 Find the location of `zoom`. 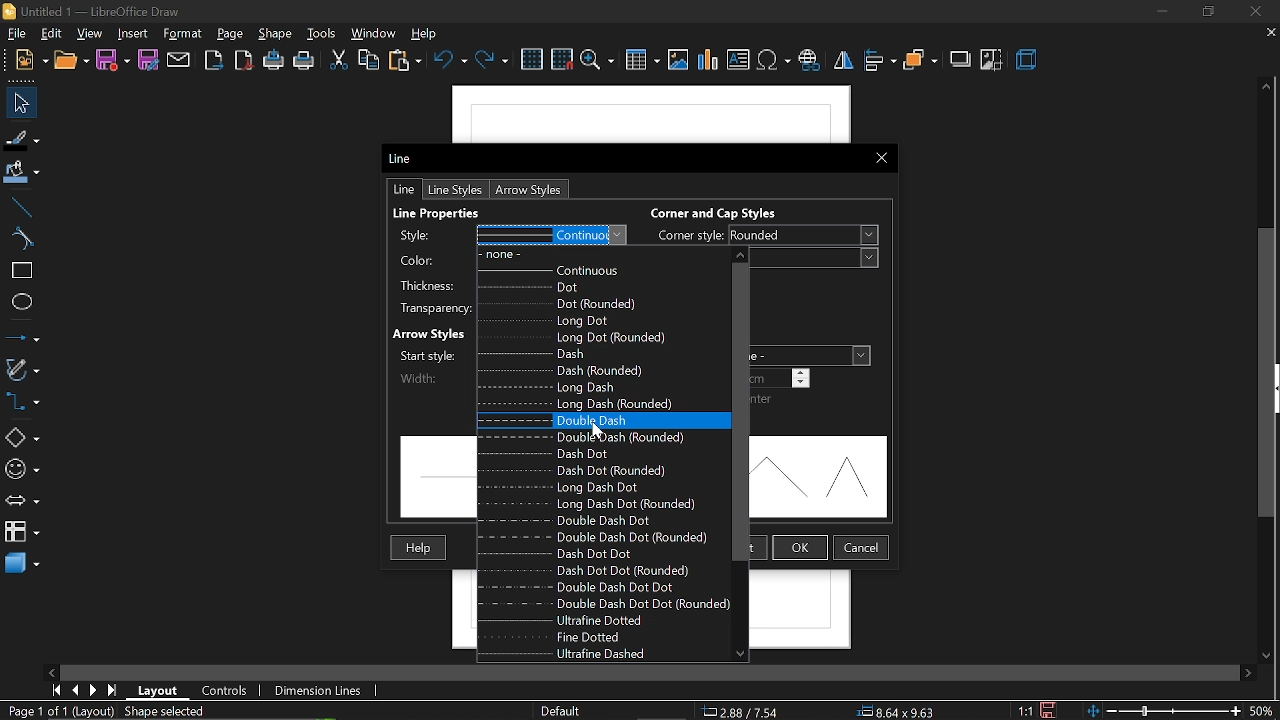

zoom is located at coordinates (598, 60).